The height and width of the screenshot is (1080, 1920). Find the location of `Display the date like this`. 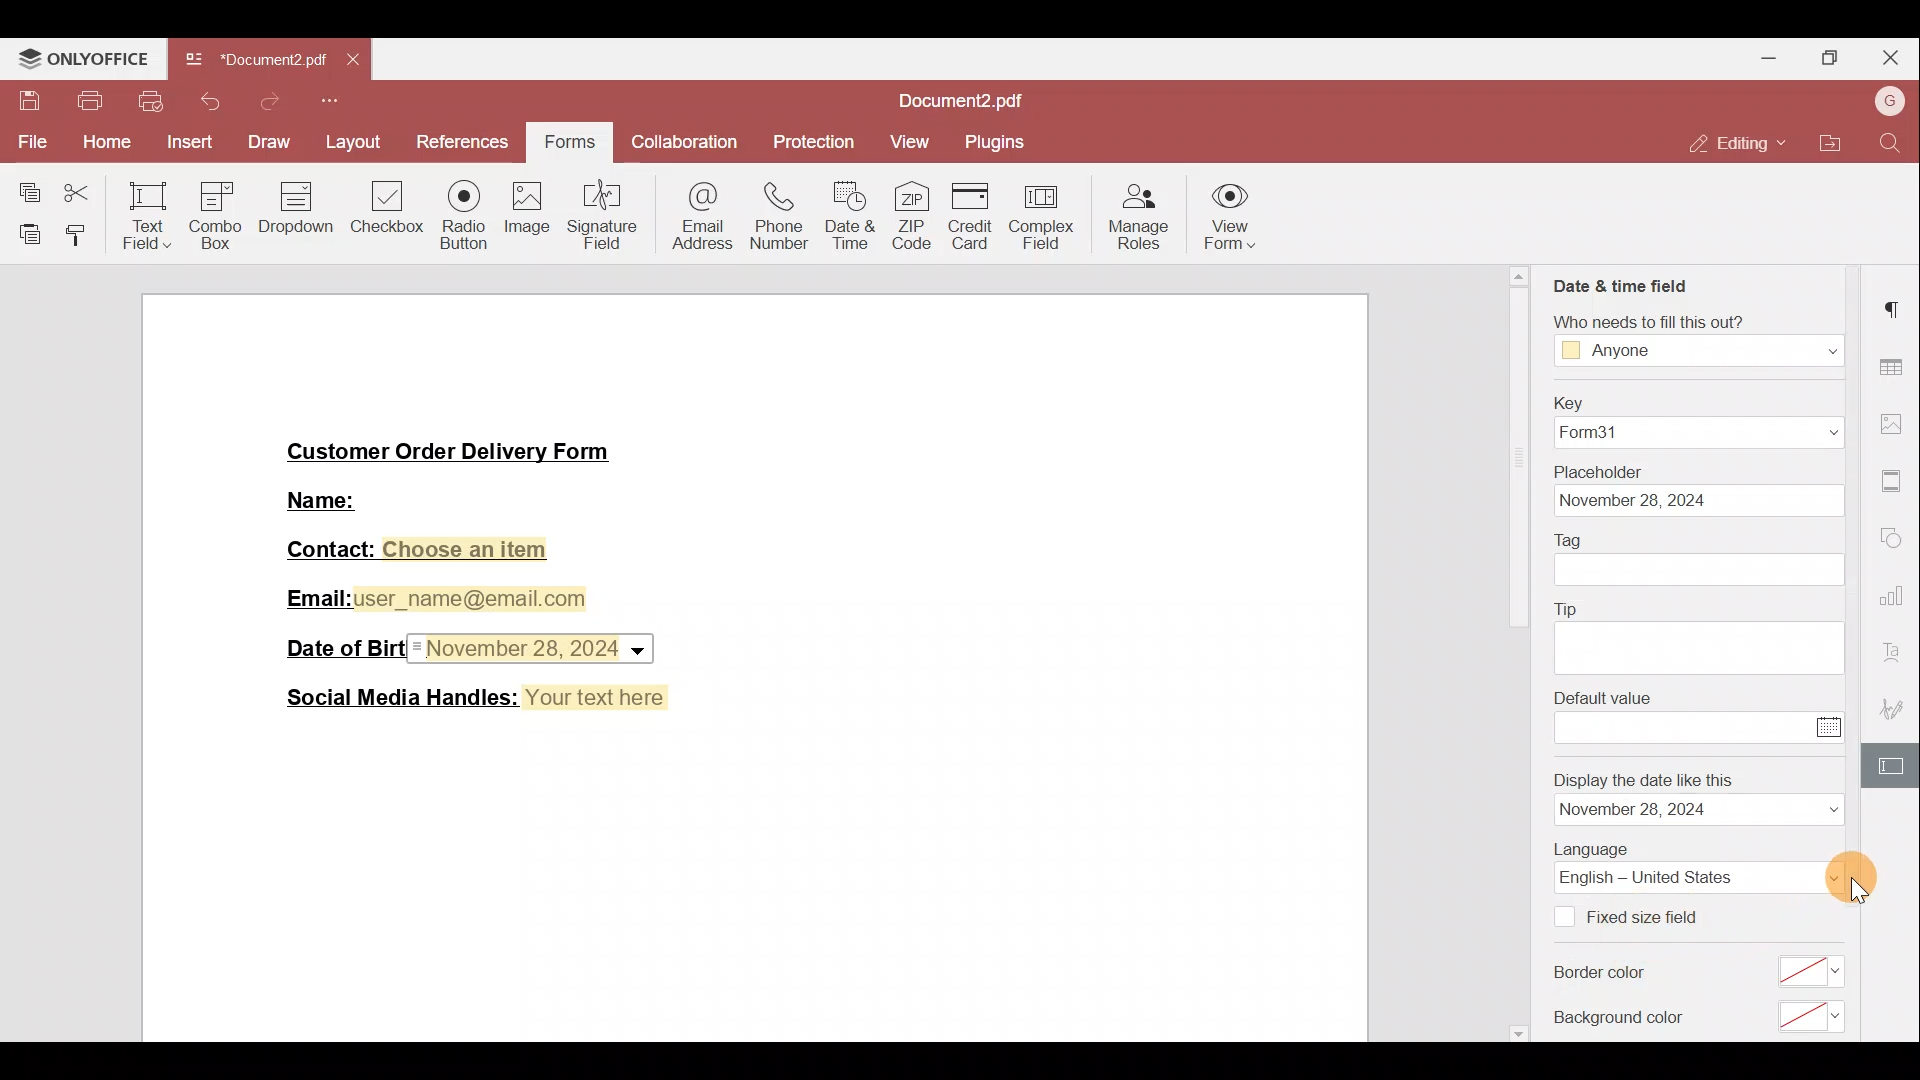

Display the date like this is located at coordinates (1646, 778).